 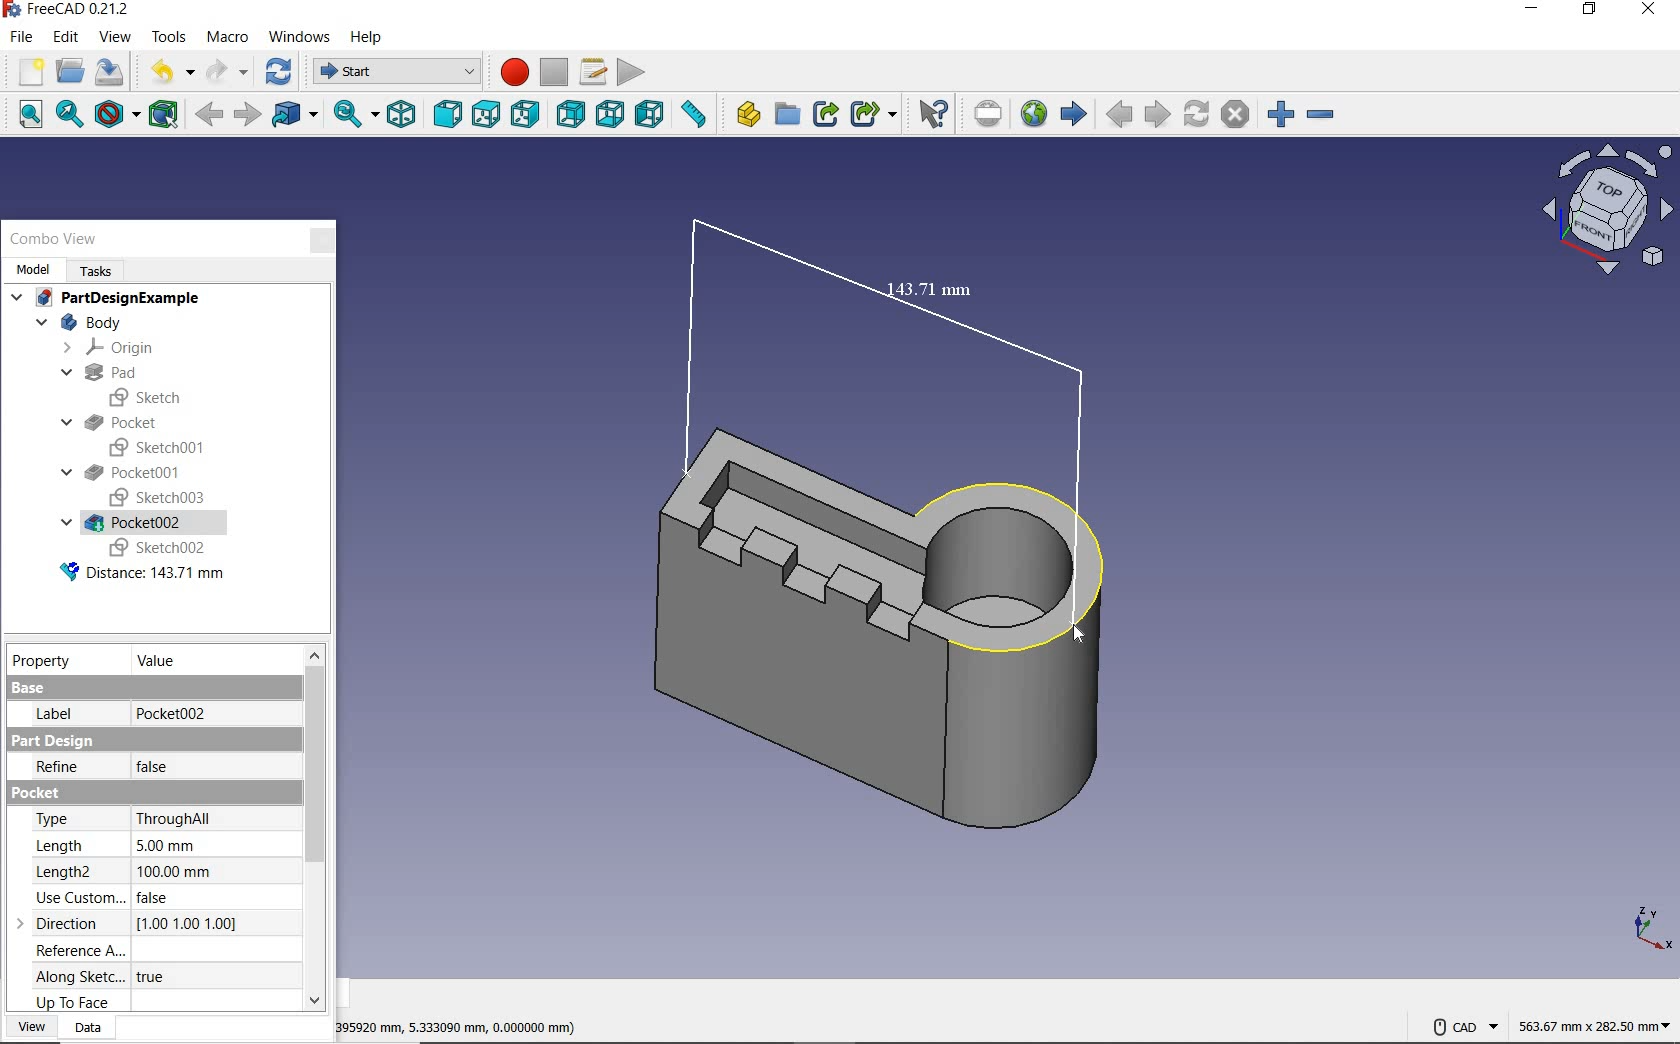 I want to click on macros, so click(x=594, y=72).